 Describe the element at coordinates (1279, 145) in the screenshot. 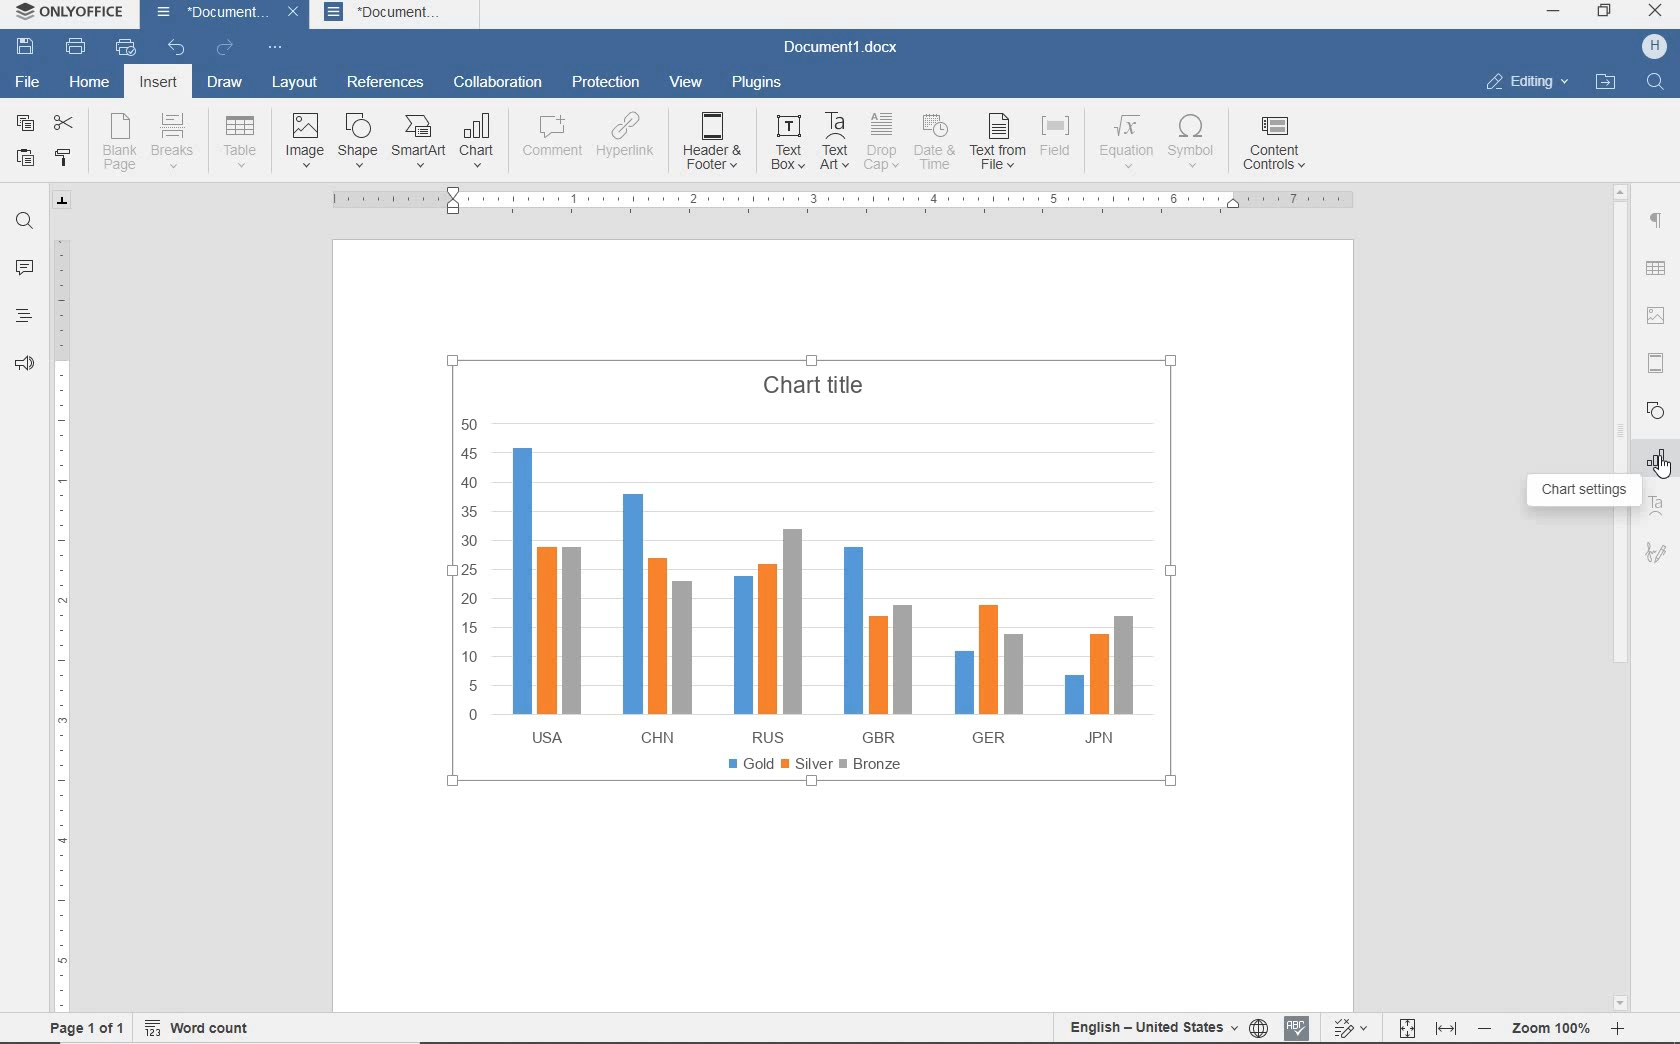

I see `comment controls` at that location.